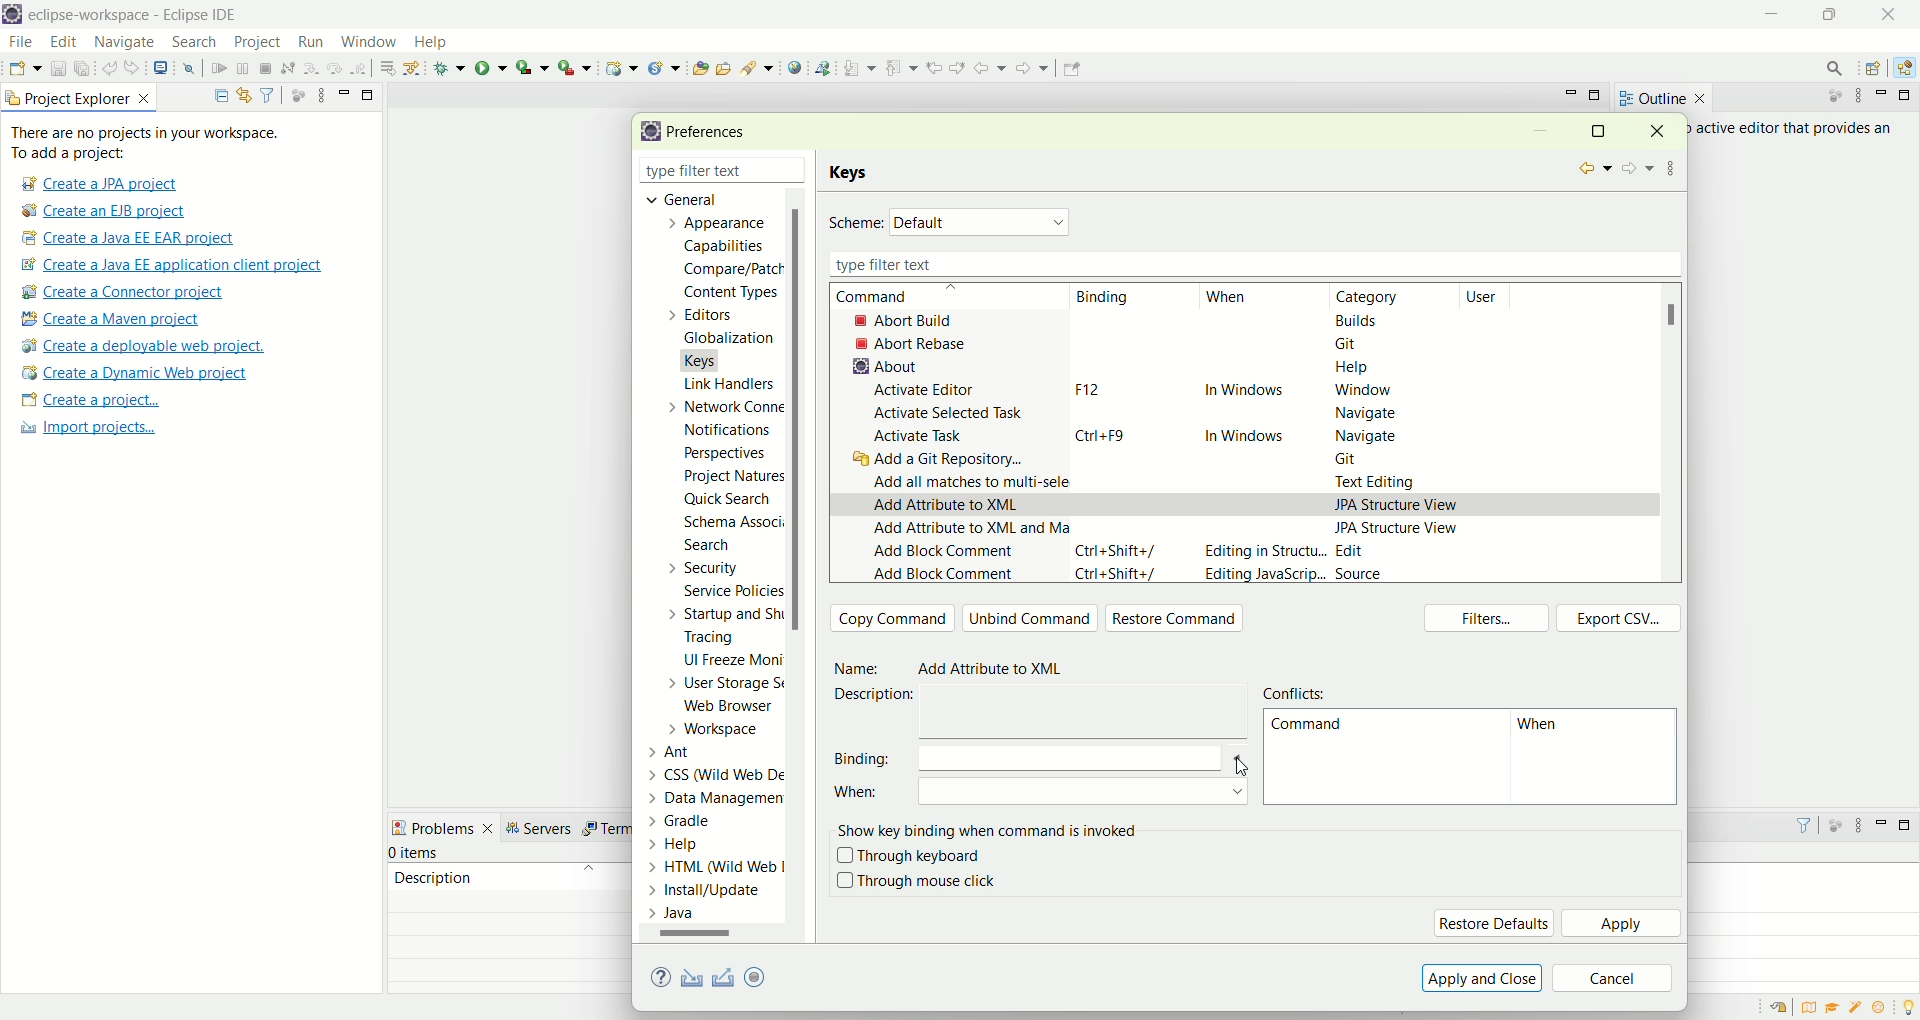  I want to click on cursor, so click(1235, 763).